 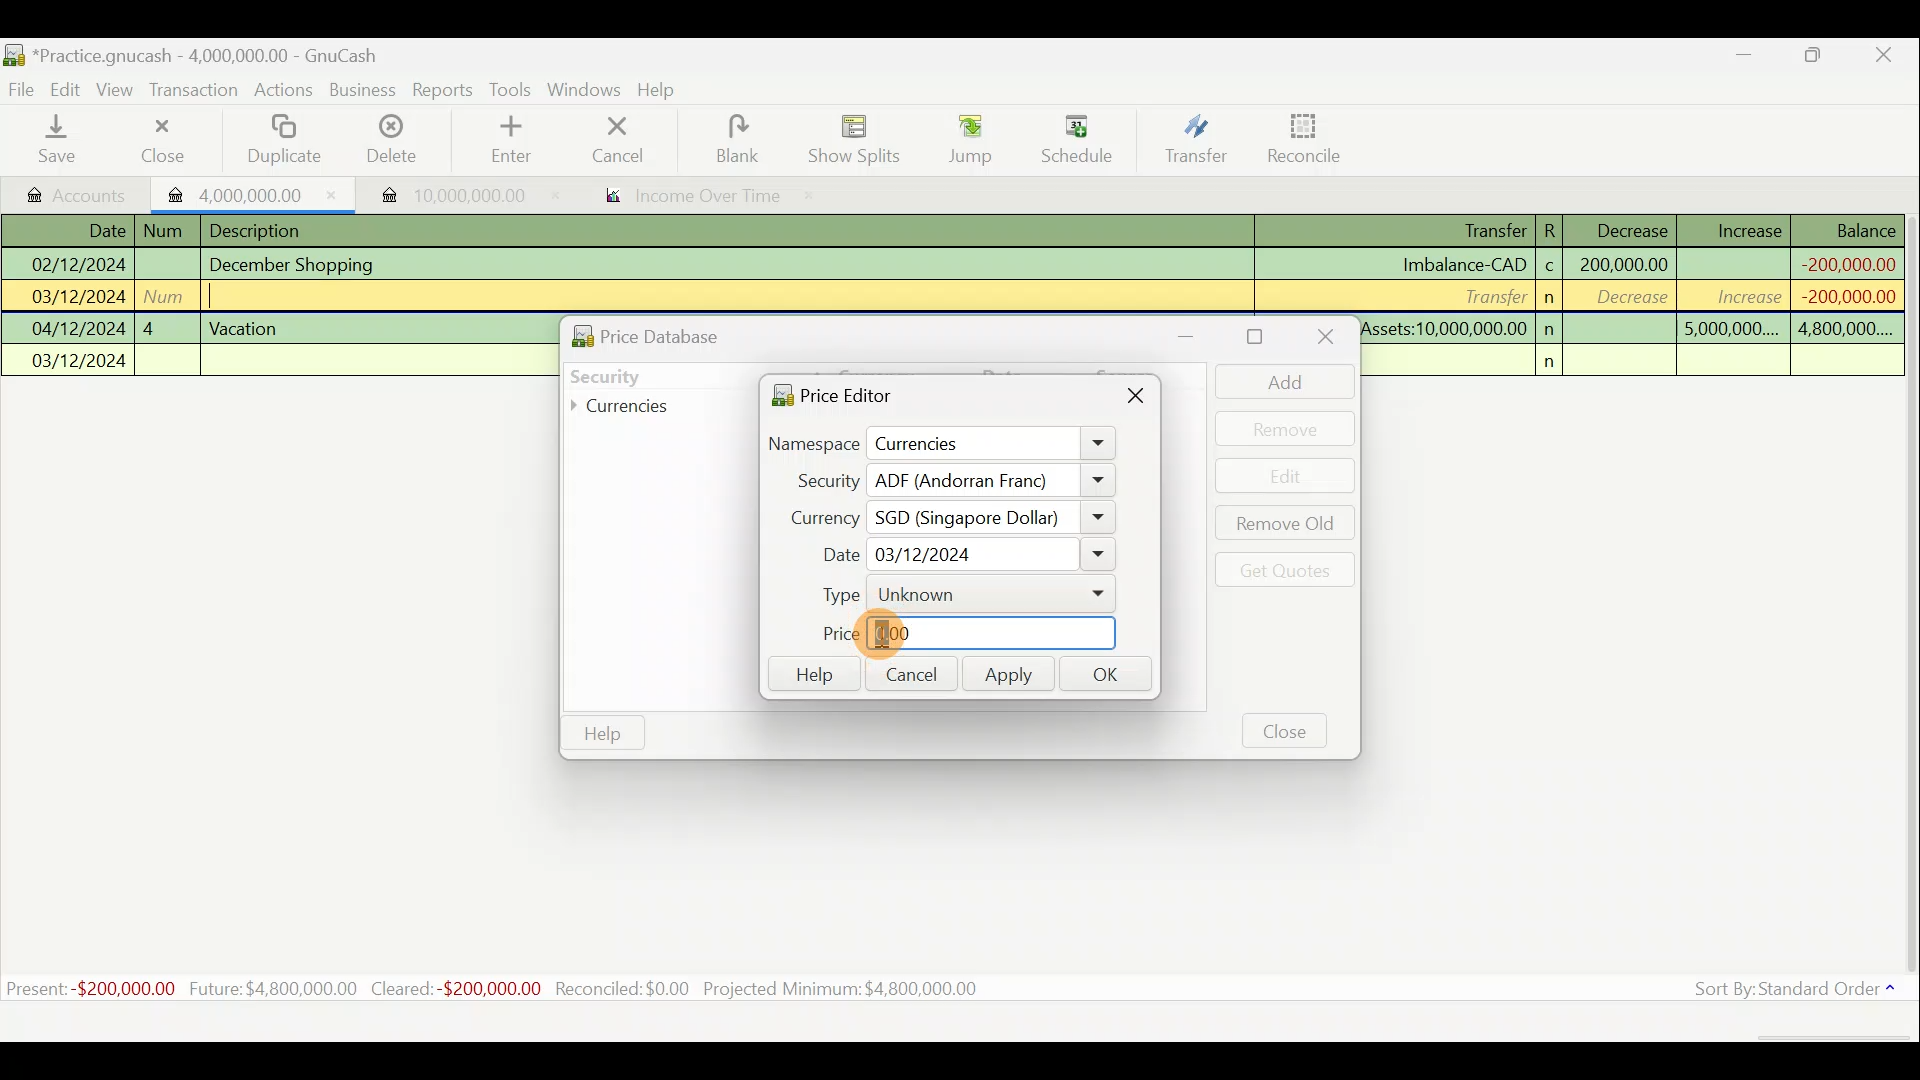 What do you see at coordinates (1198, 336) in the screenshot?
I see `Minimise` at bounding box center [1198, 336].